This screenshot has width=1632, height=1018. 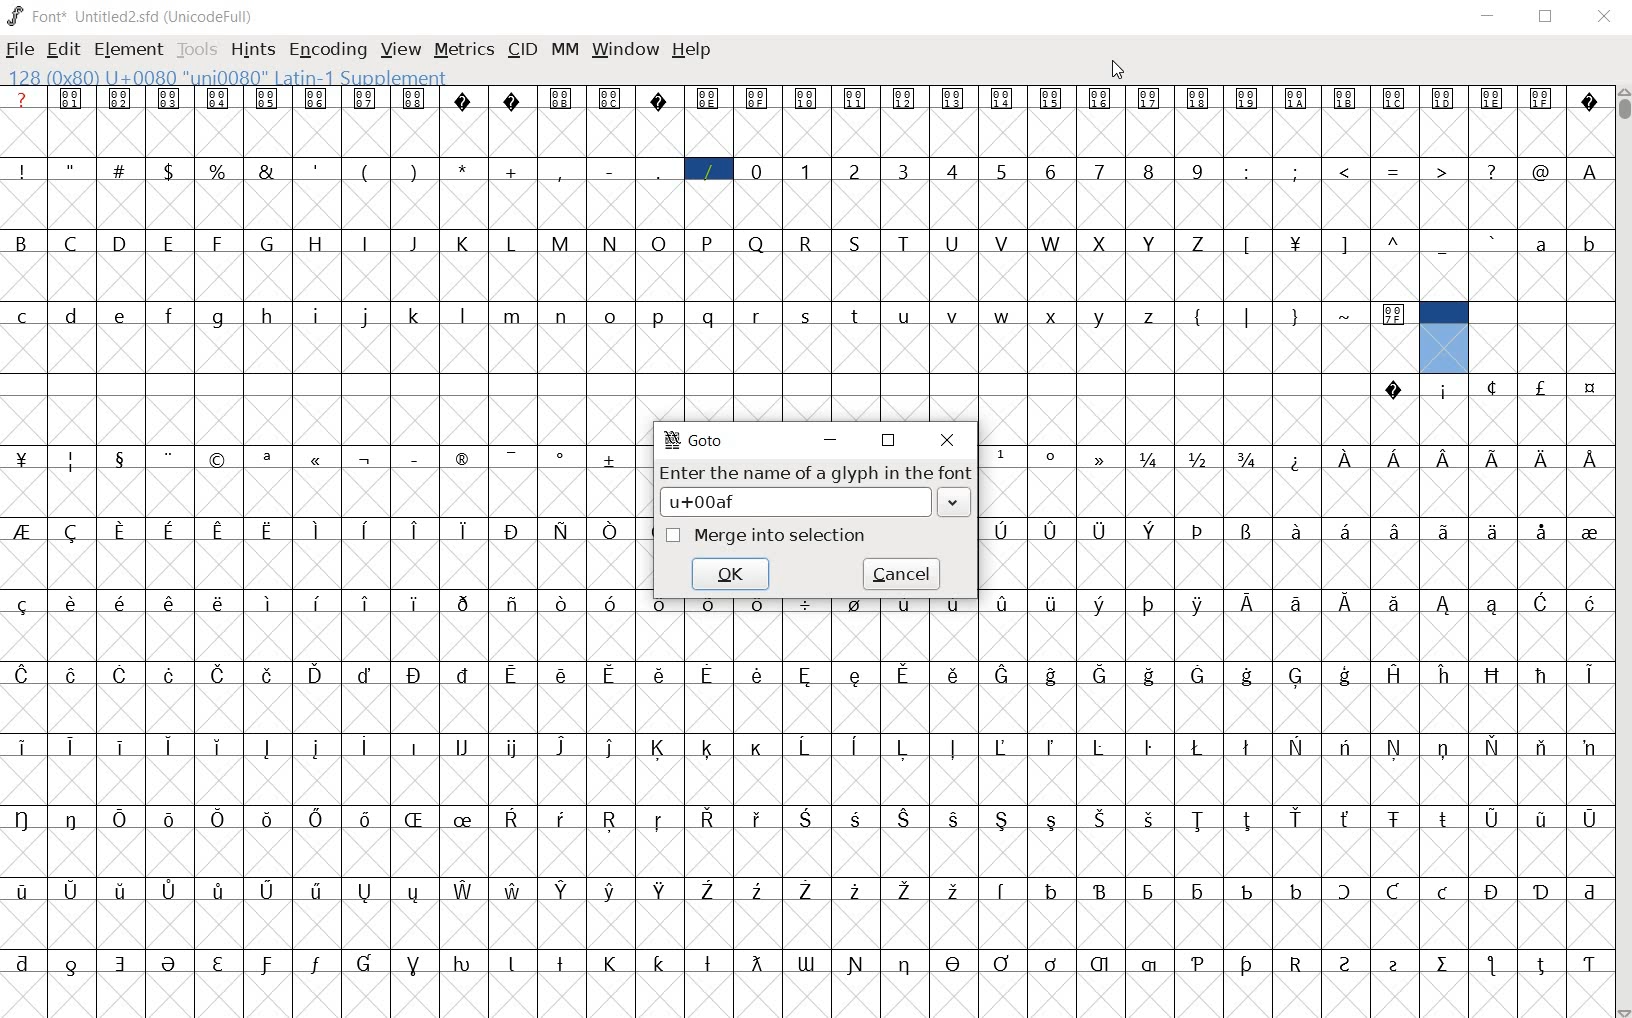 I want to click on Symbol, so click(x=857, y=965).